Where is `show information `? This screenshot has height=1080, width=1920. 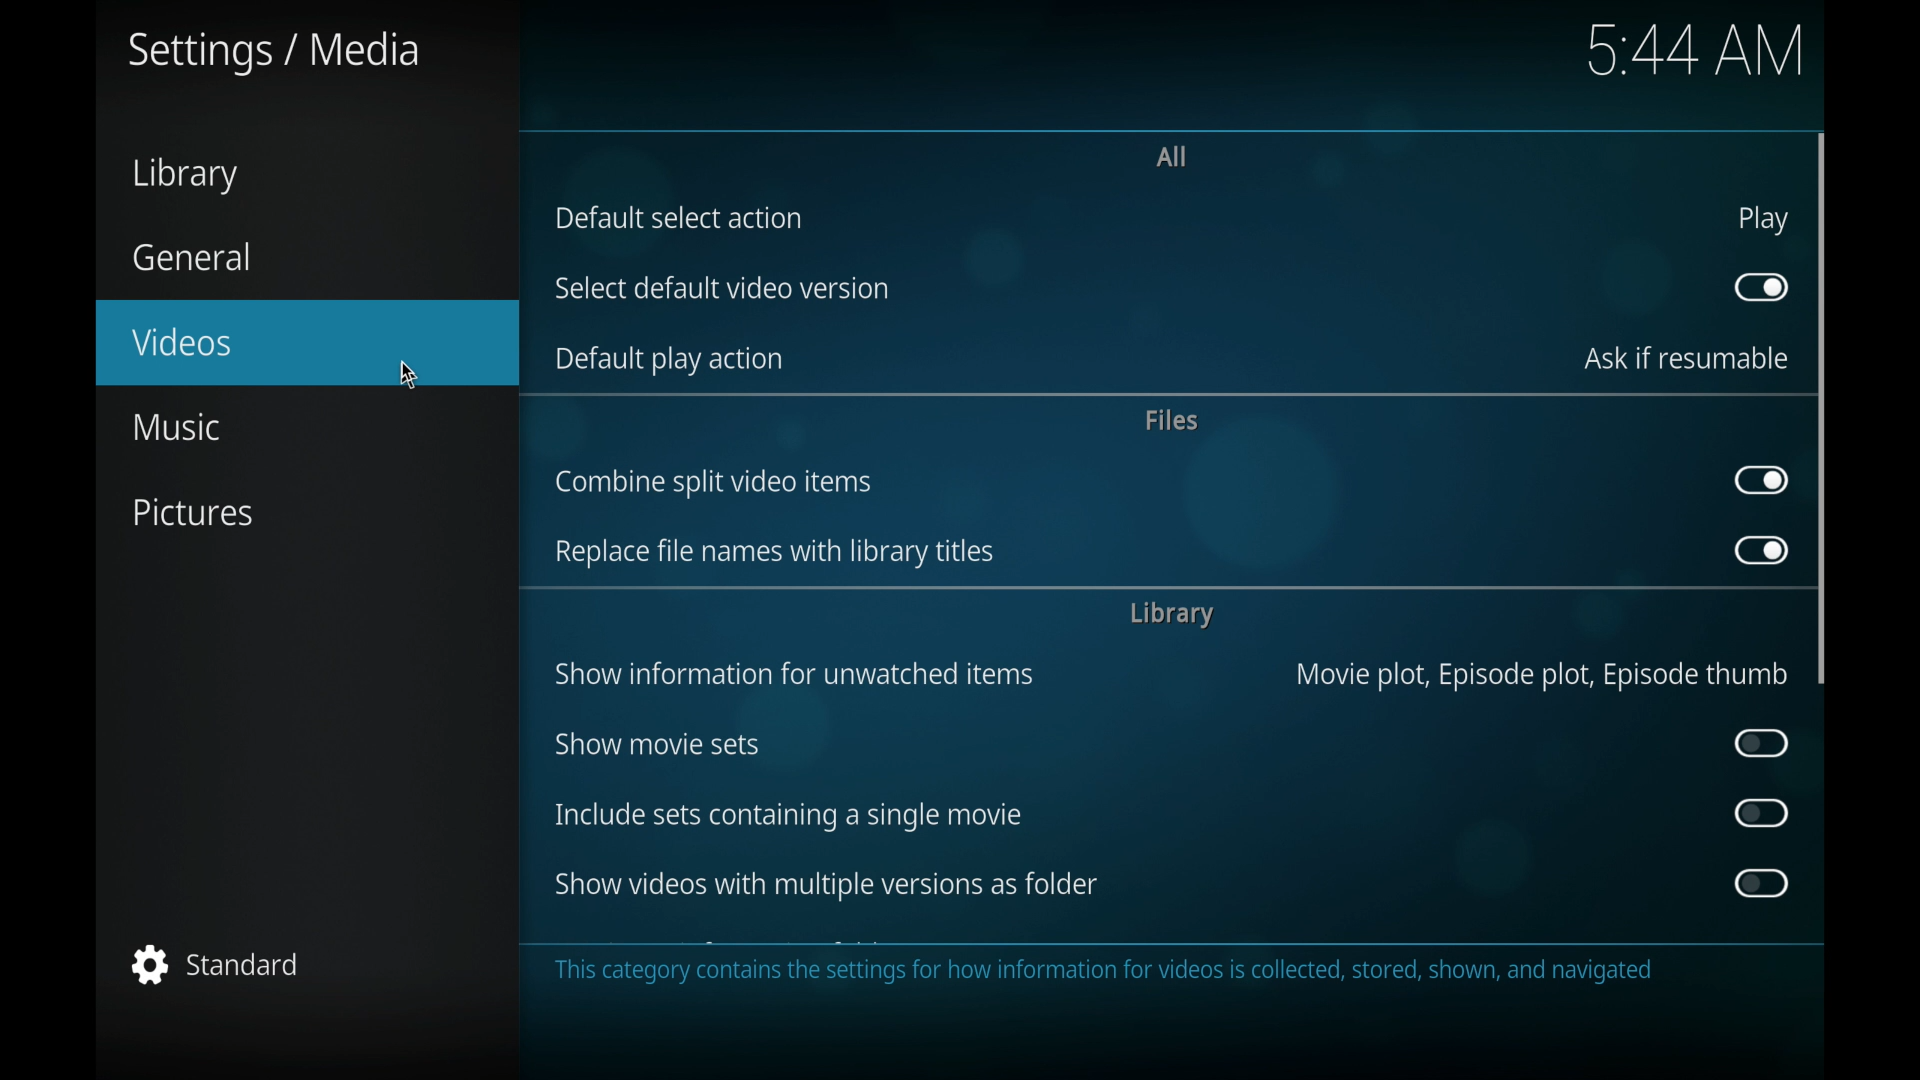
show information  is located at coordinates (794, 674).